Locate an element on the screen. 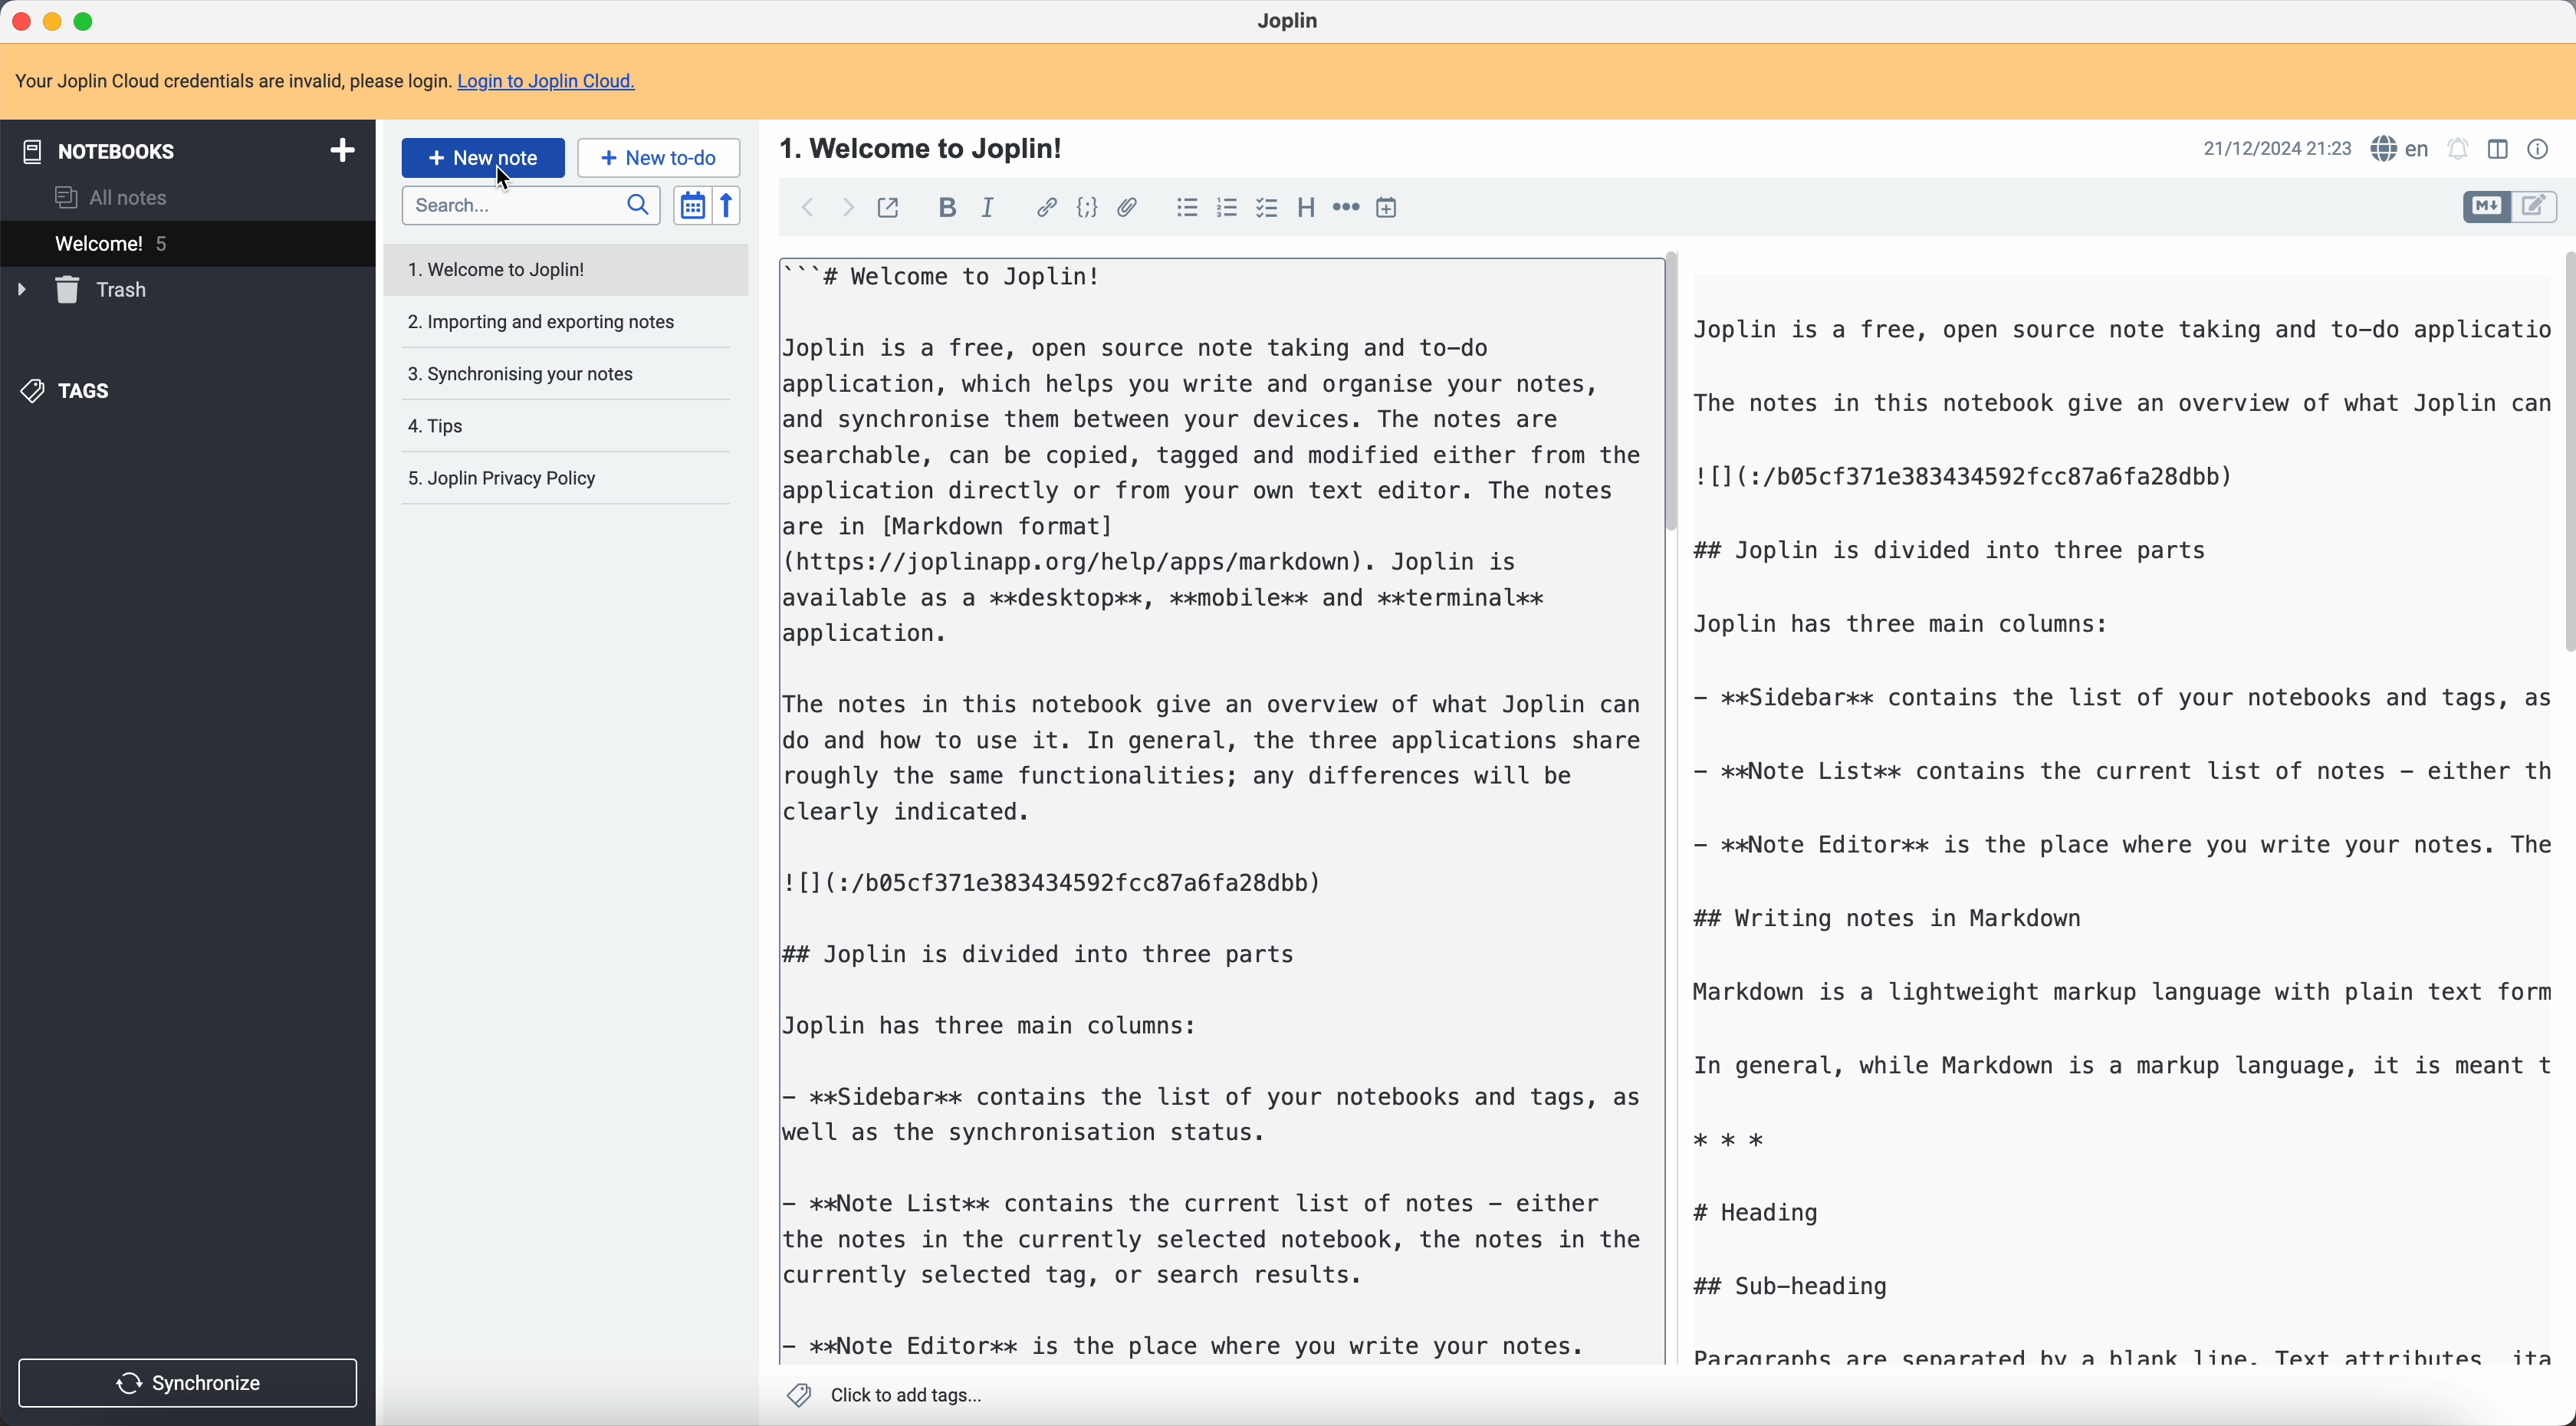 The height and width of the screenshot is (1426, 2576). maximize is located at coordinates (90, 18).